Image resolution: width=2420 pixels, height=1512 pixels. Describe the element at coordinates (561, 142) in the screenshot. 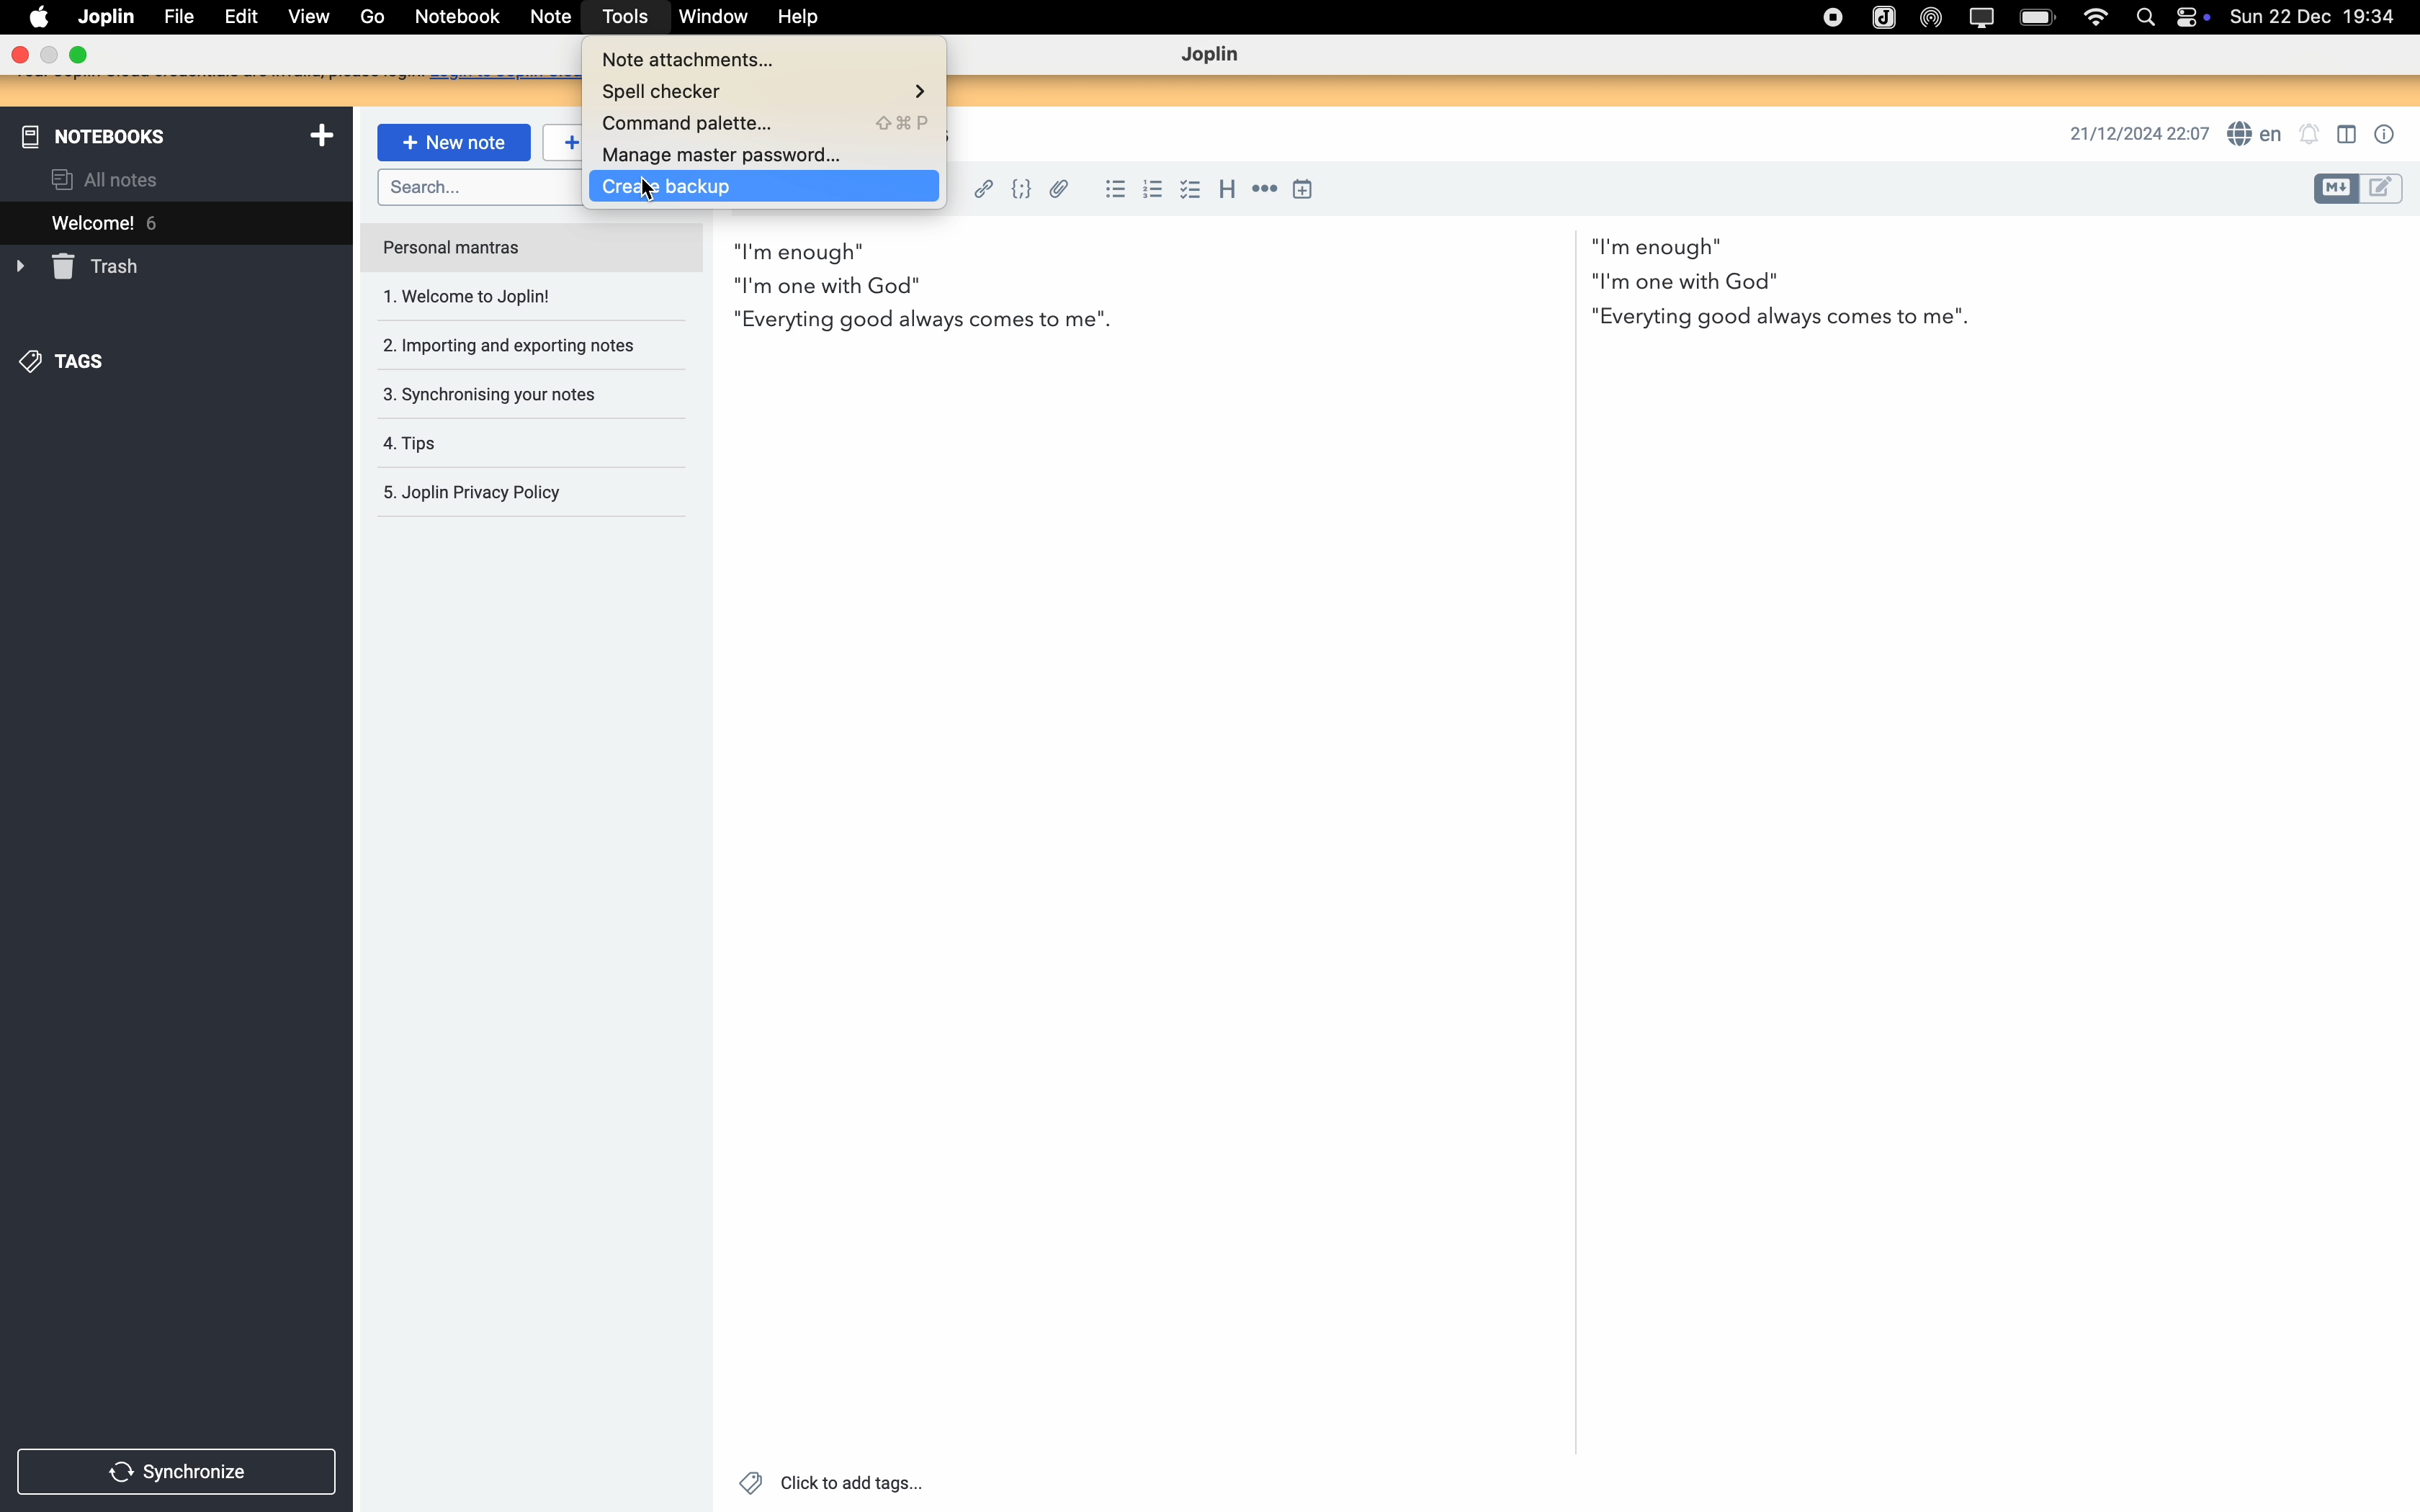

I see `new to-do` at that location.